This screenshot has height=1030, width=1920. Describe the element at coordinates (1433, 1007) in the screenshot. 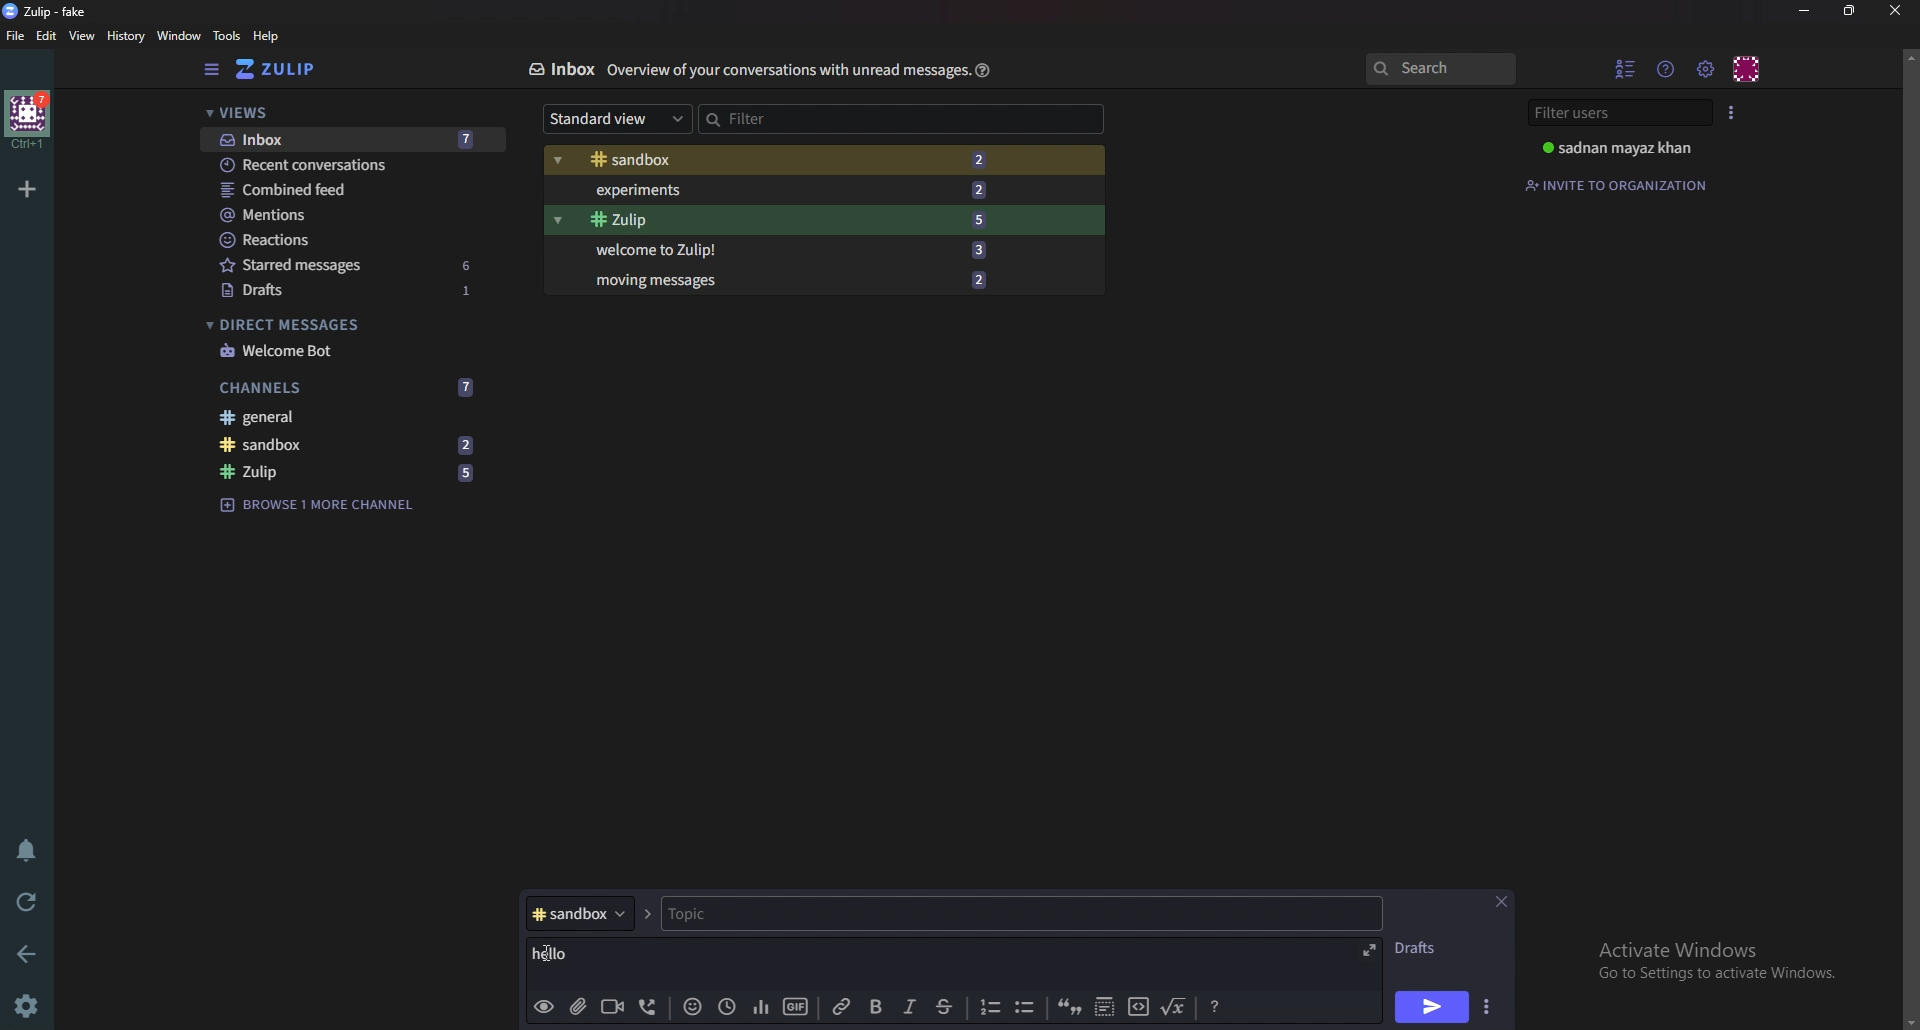

I see `send` at that location.